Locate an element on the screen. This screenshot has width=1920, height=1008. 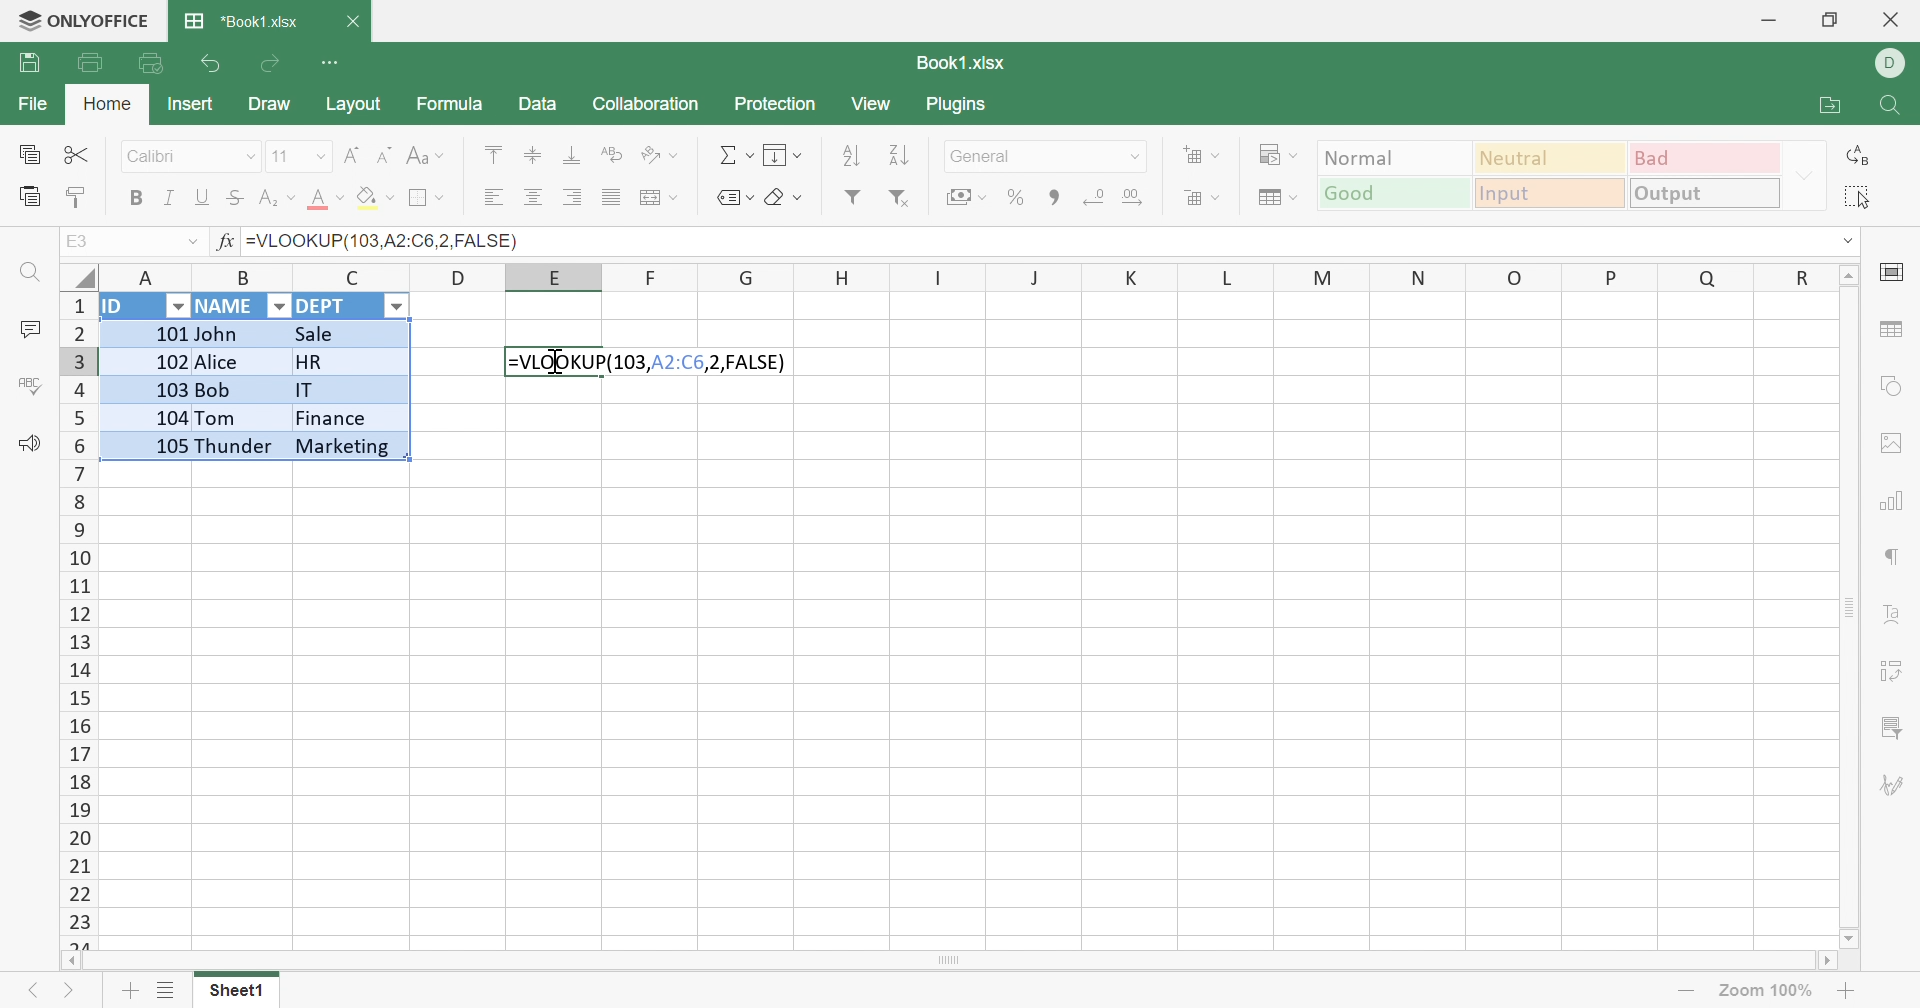
101 is located at coordinates (148, 330).